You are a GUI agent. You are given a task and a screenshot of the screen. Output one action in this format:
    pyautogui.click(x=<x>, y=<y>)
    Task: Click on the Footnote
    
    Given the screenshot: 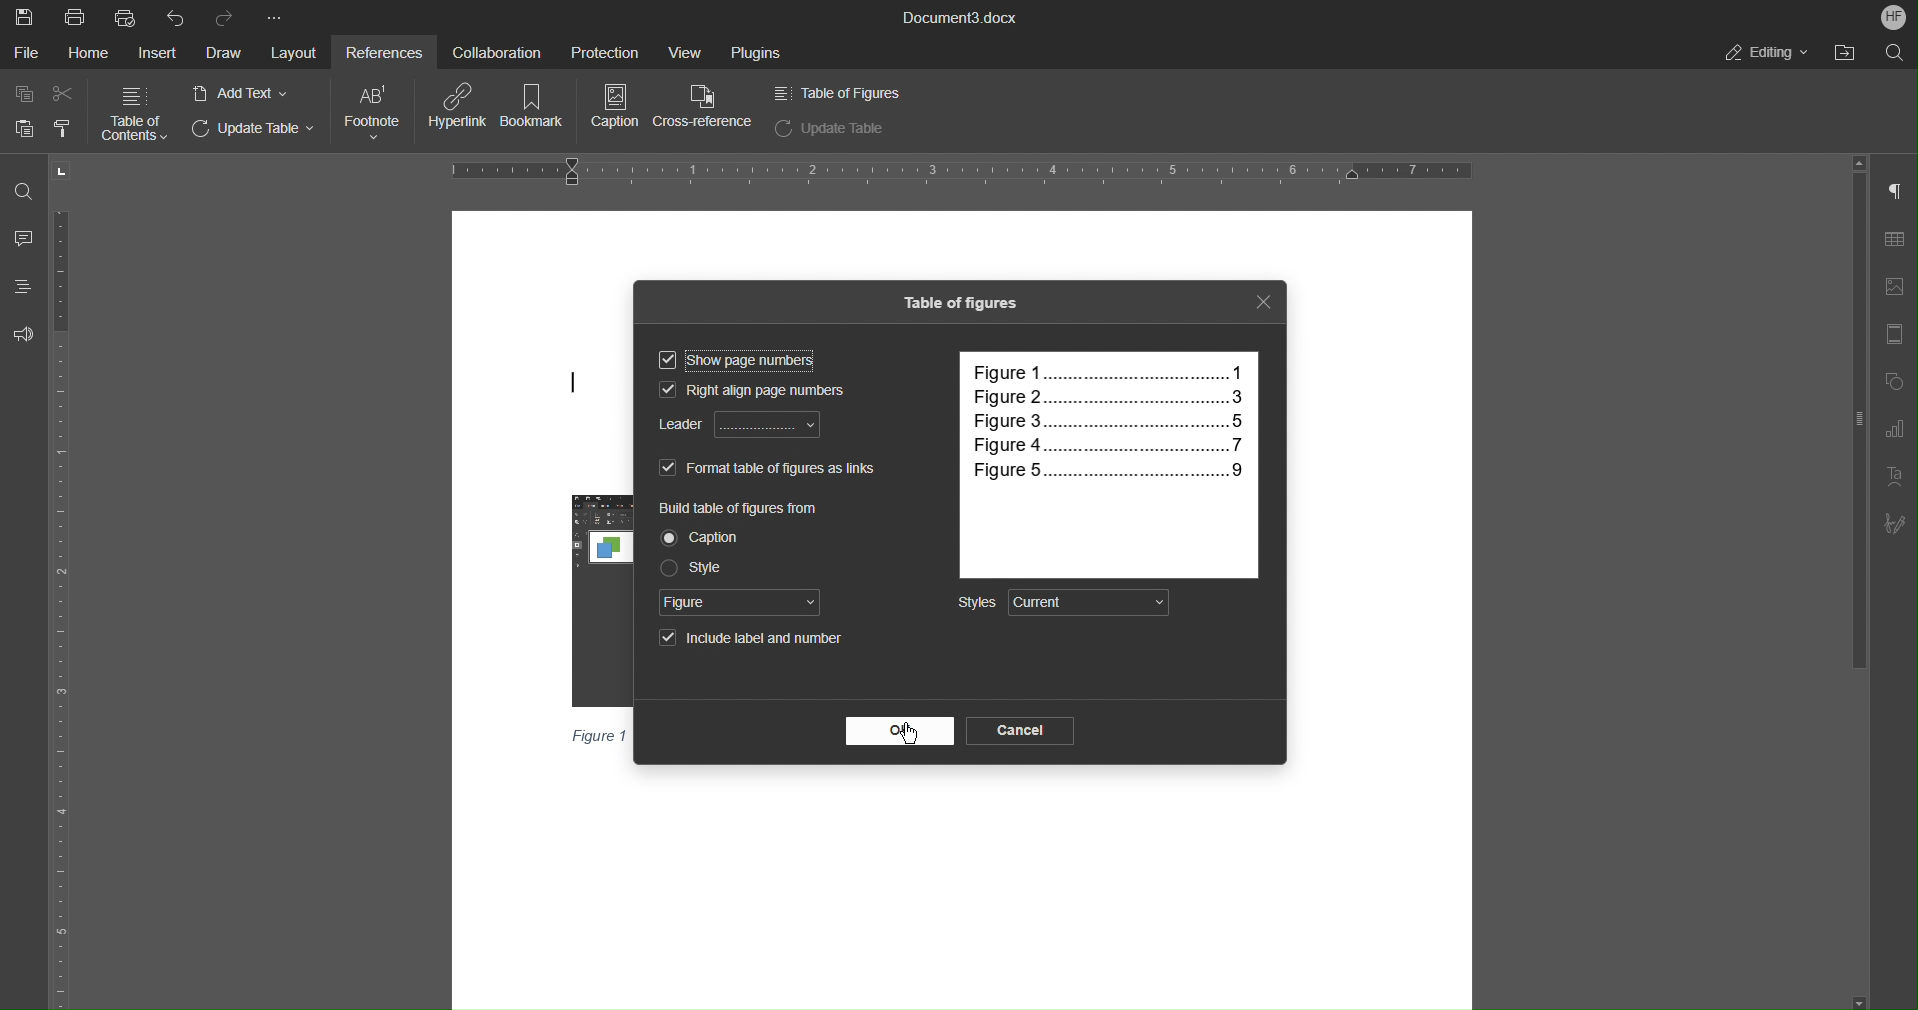 What is the action you would take?
    pyautogui.click(x=374, y=112)
    